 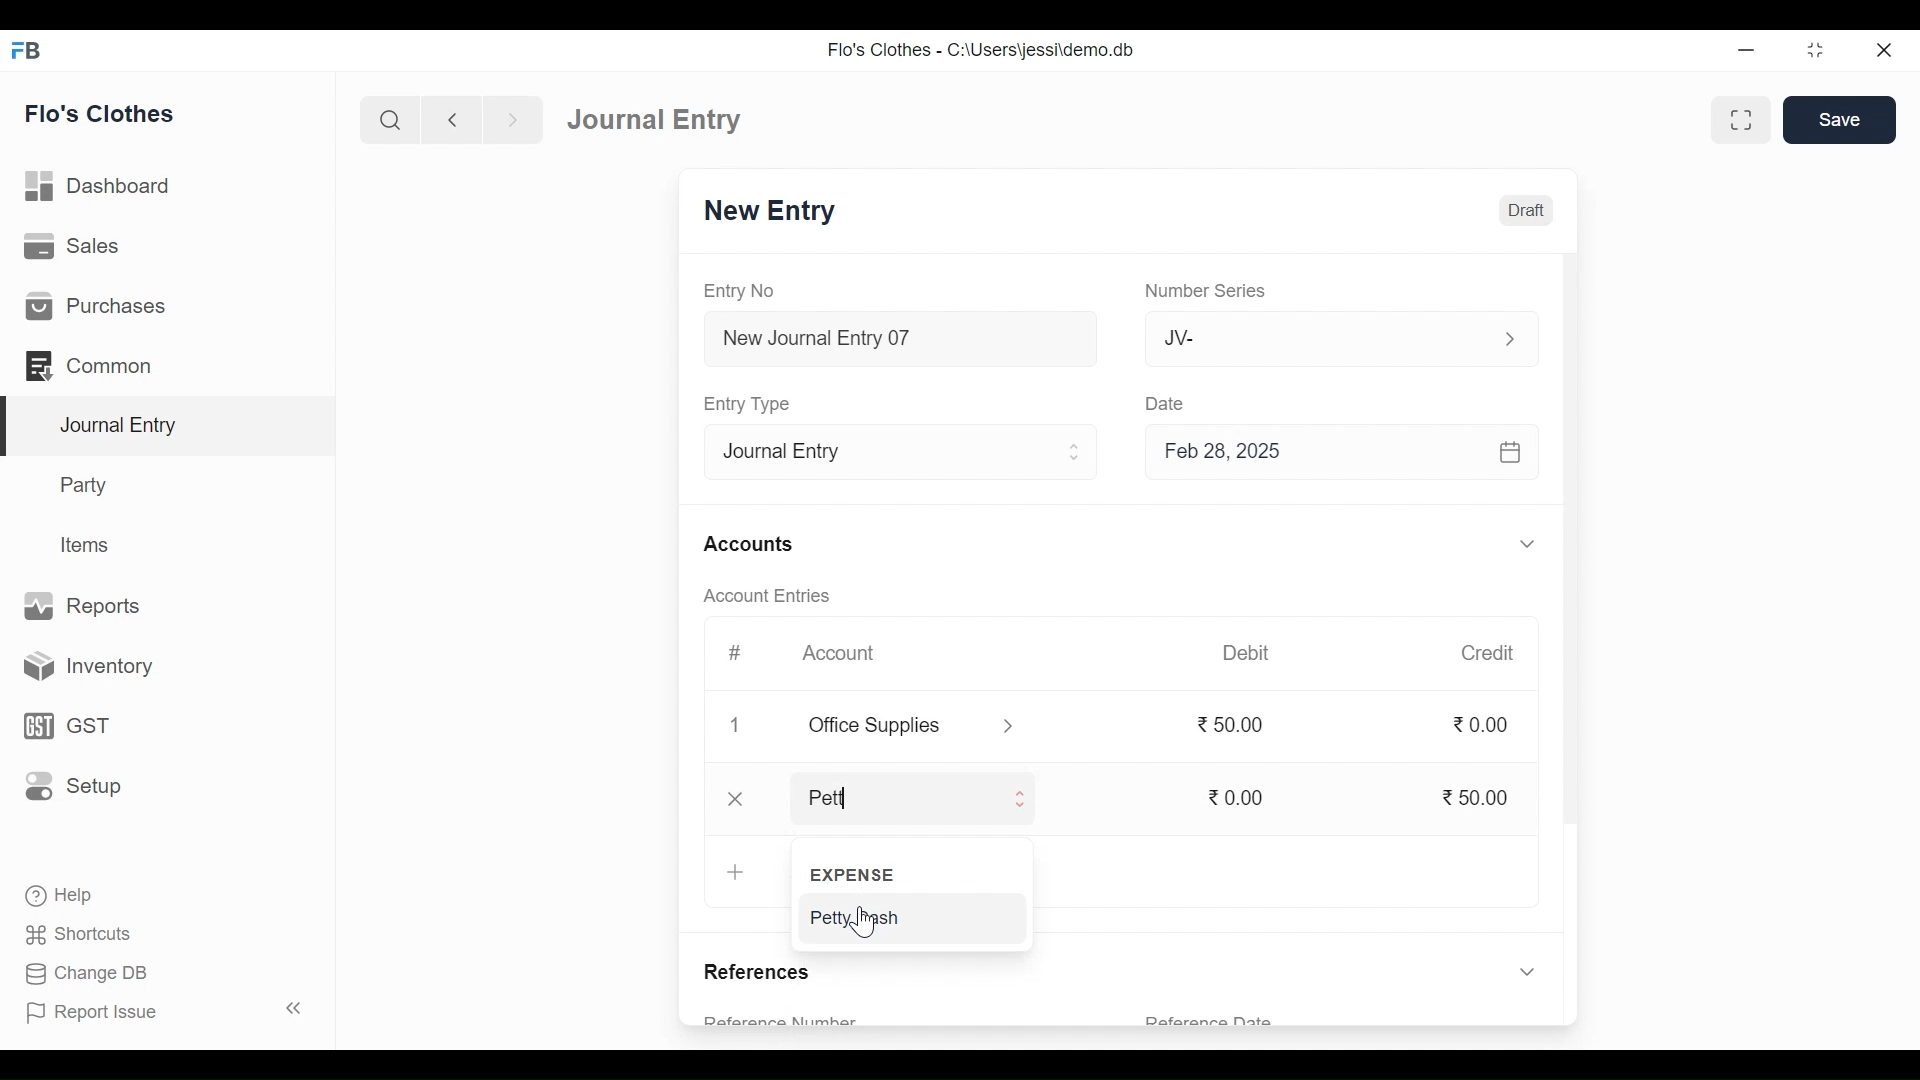 I want to click on Entry Type, so click(x=752, y=404).